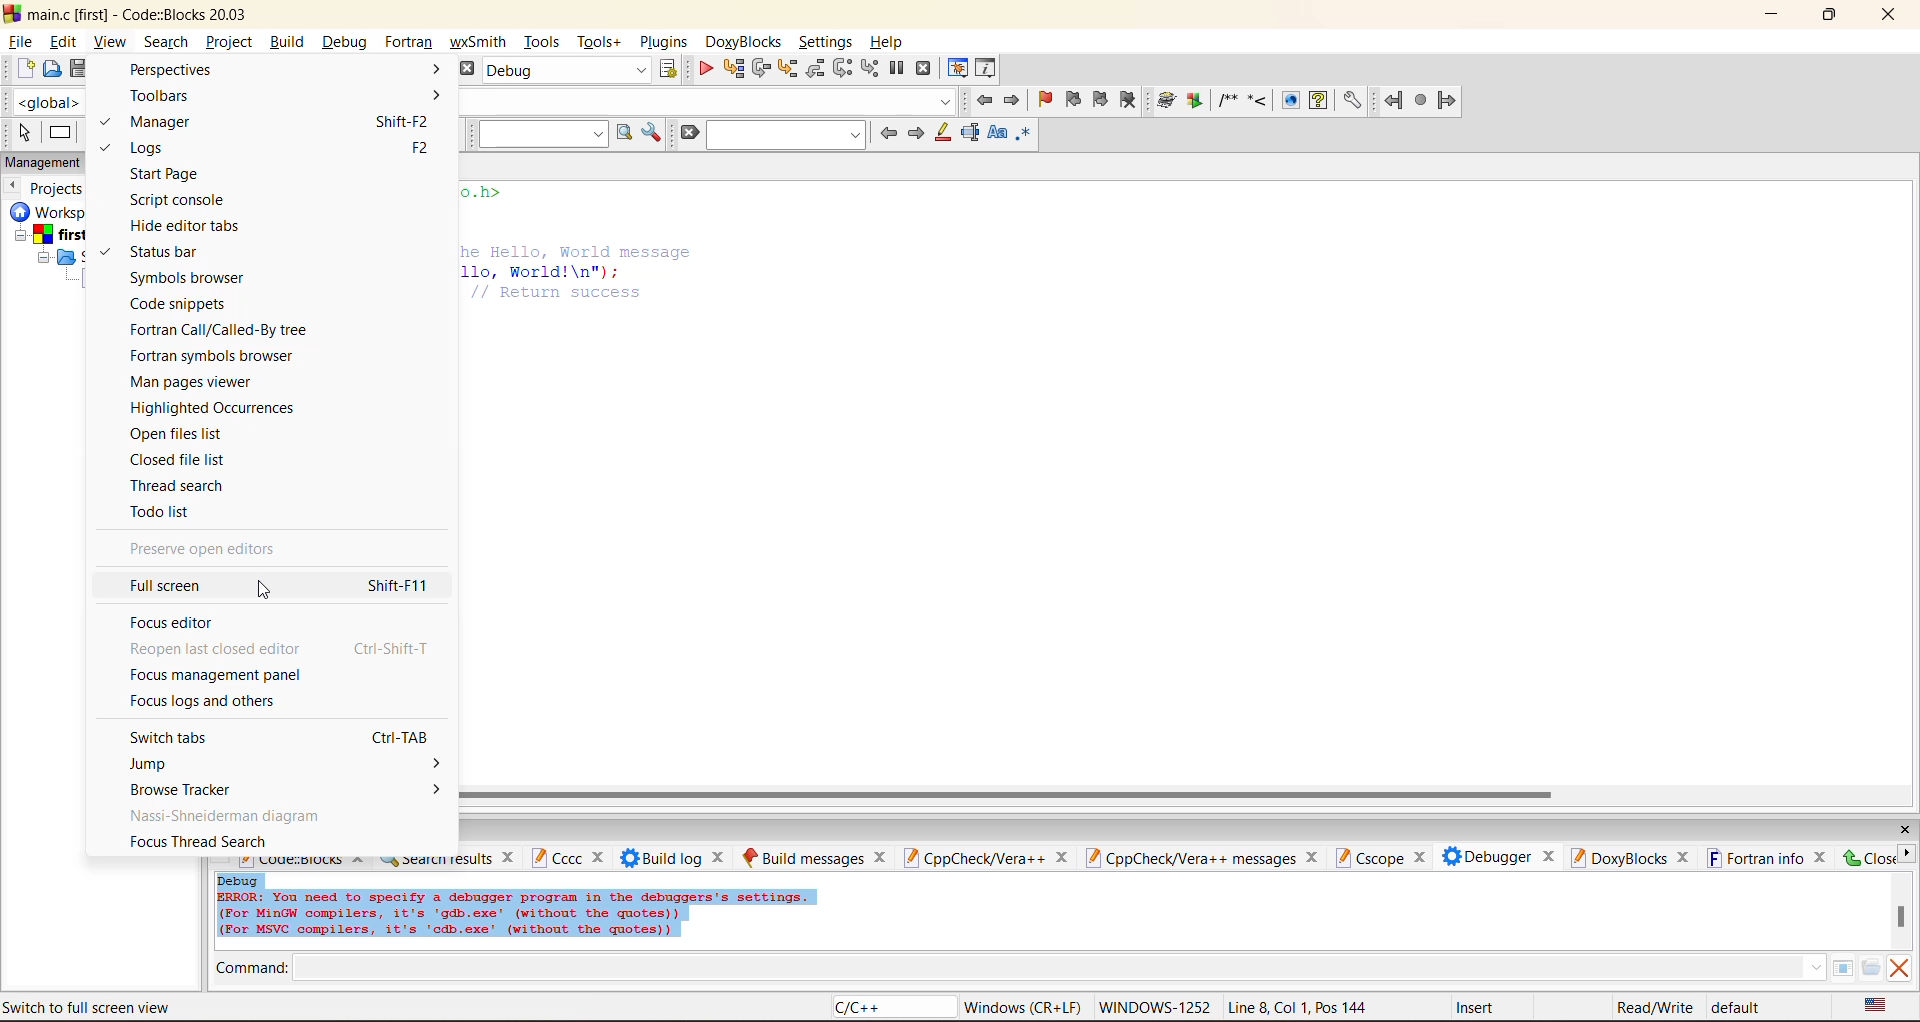 This screenshot has height=1022, width=1920. Describe the element at coordinates (1044, 104) in the screenshot. I see `toggle bookmarks` at that location.